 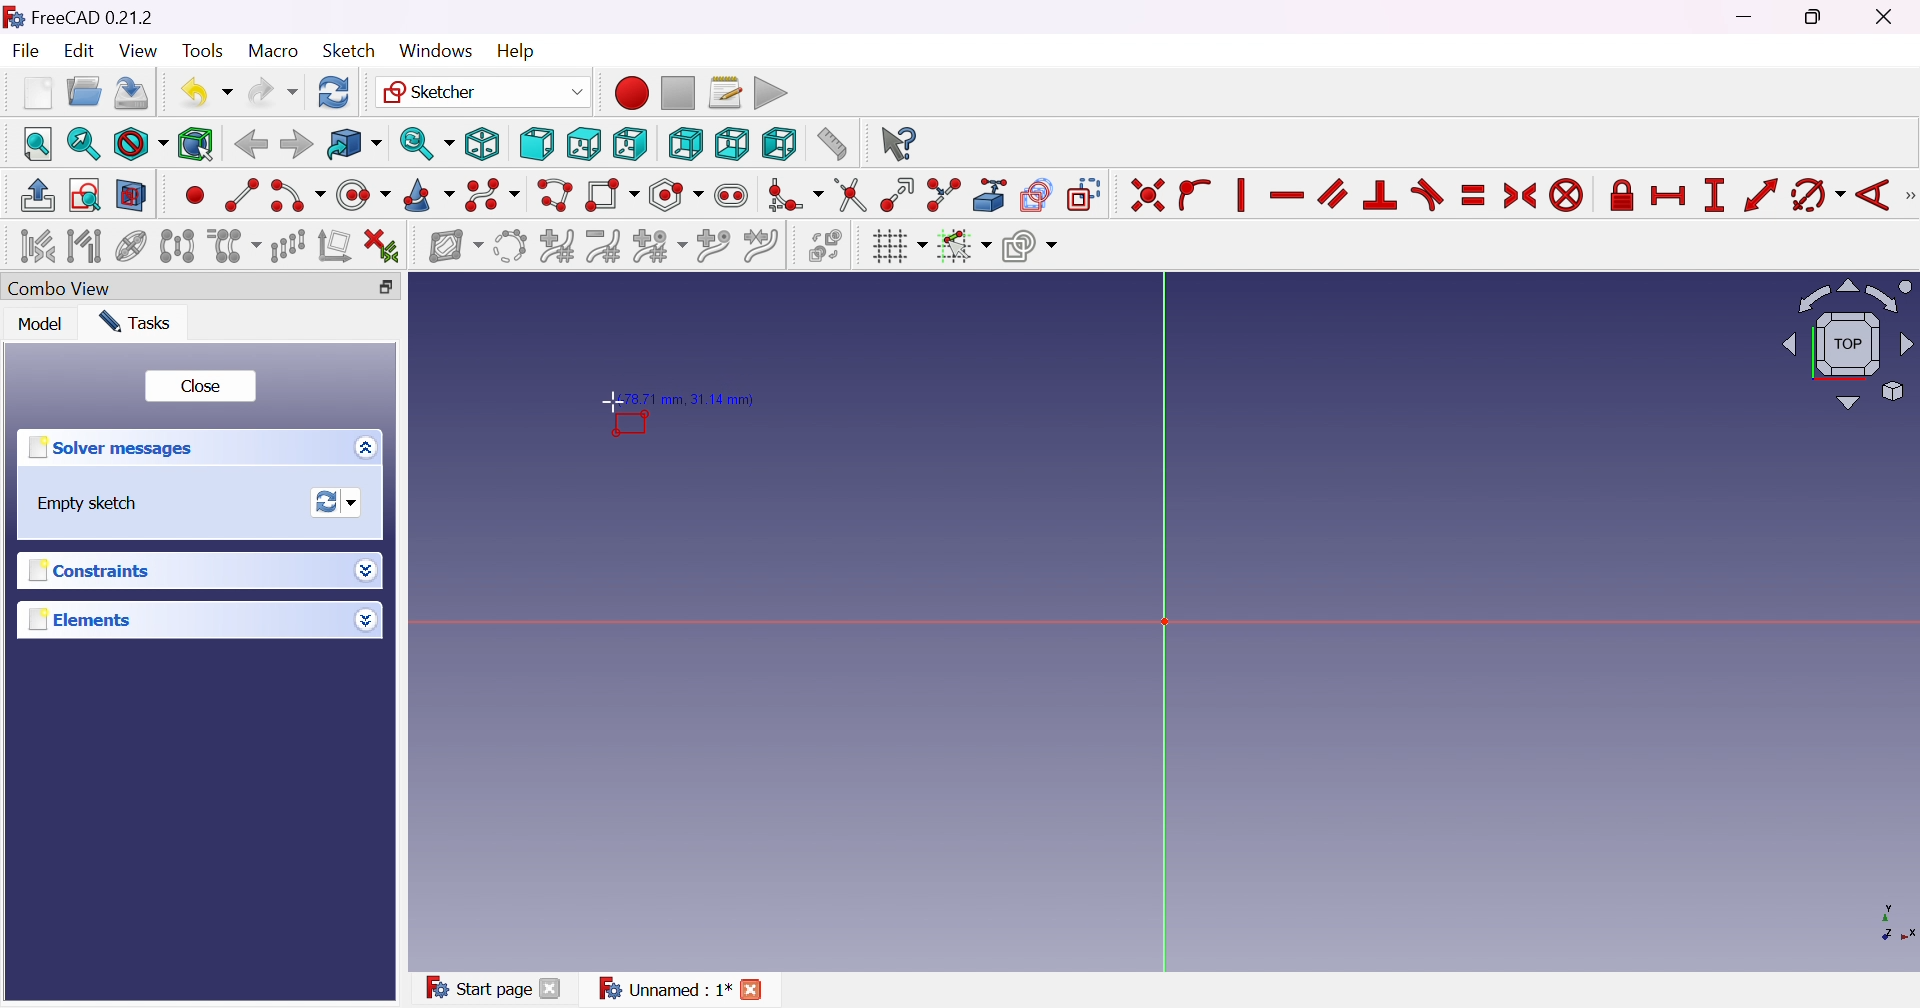 I want to click on Tasks, so click(x=142, y=323).